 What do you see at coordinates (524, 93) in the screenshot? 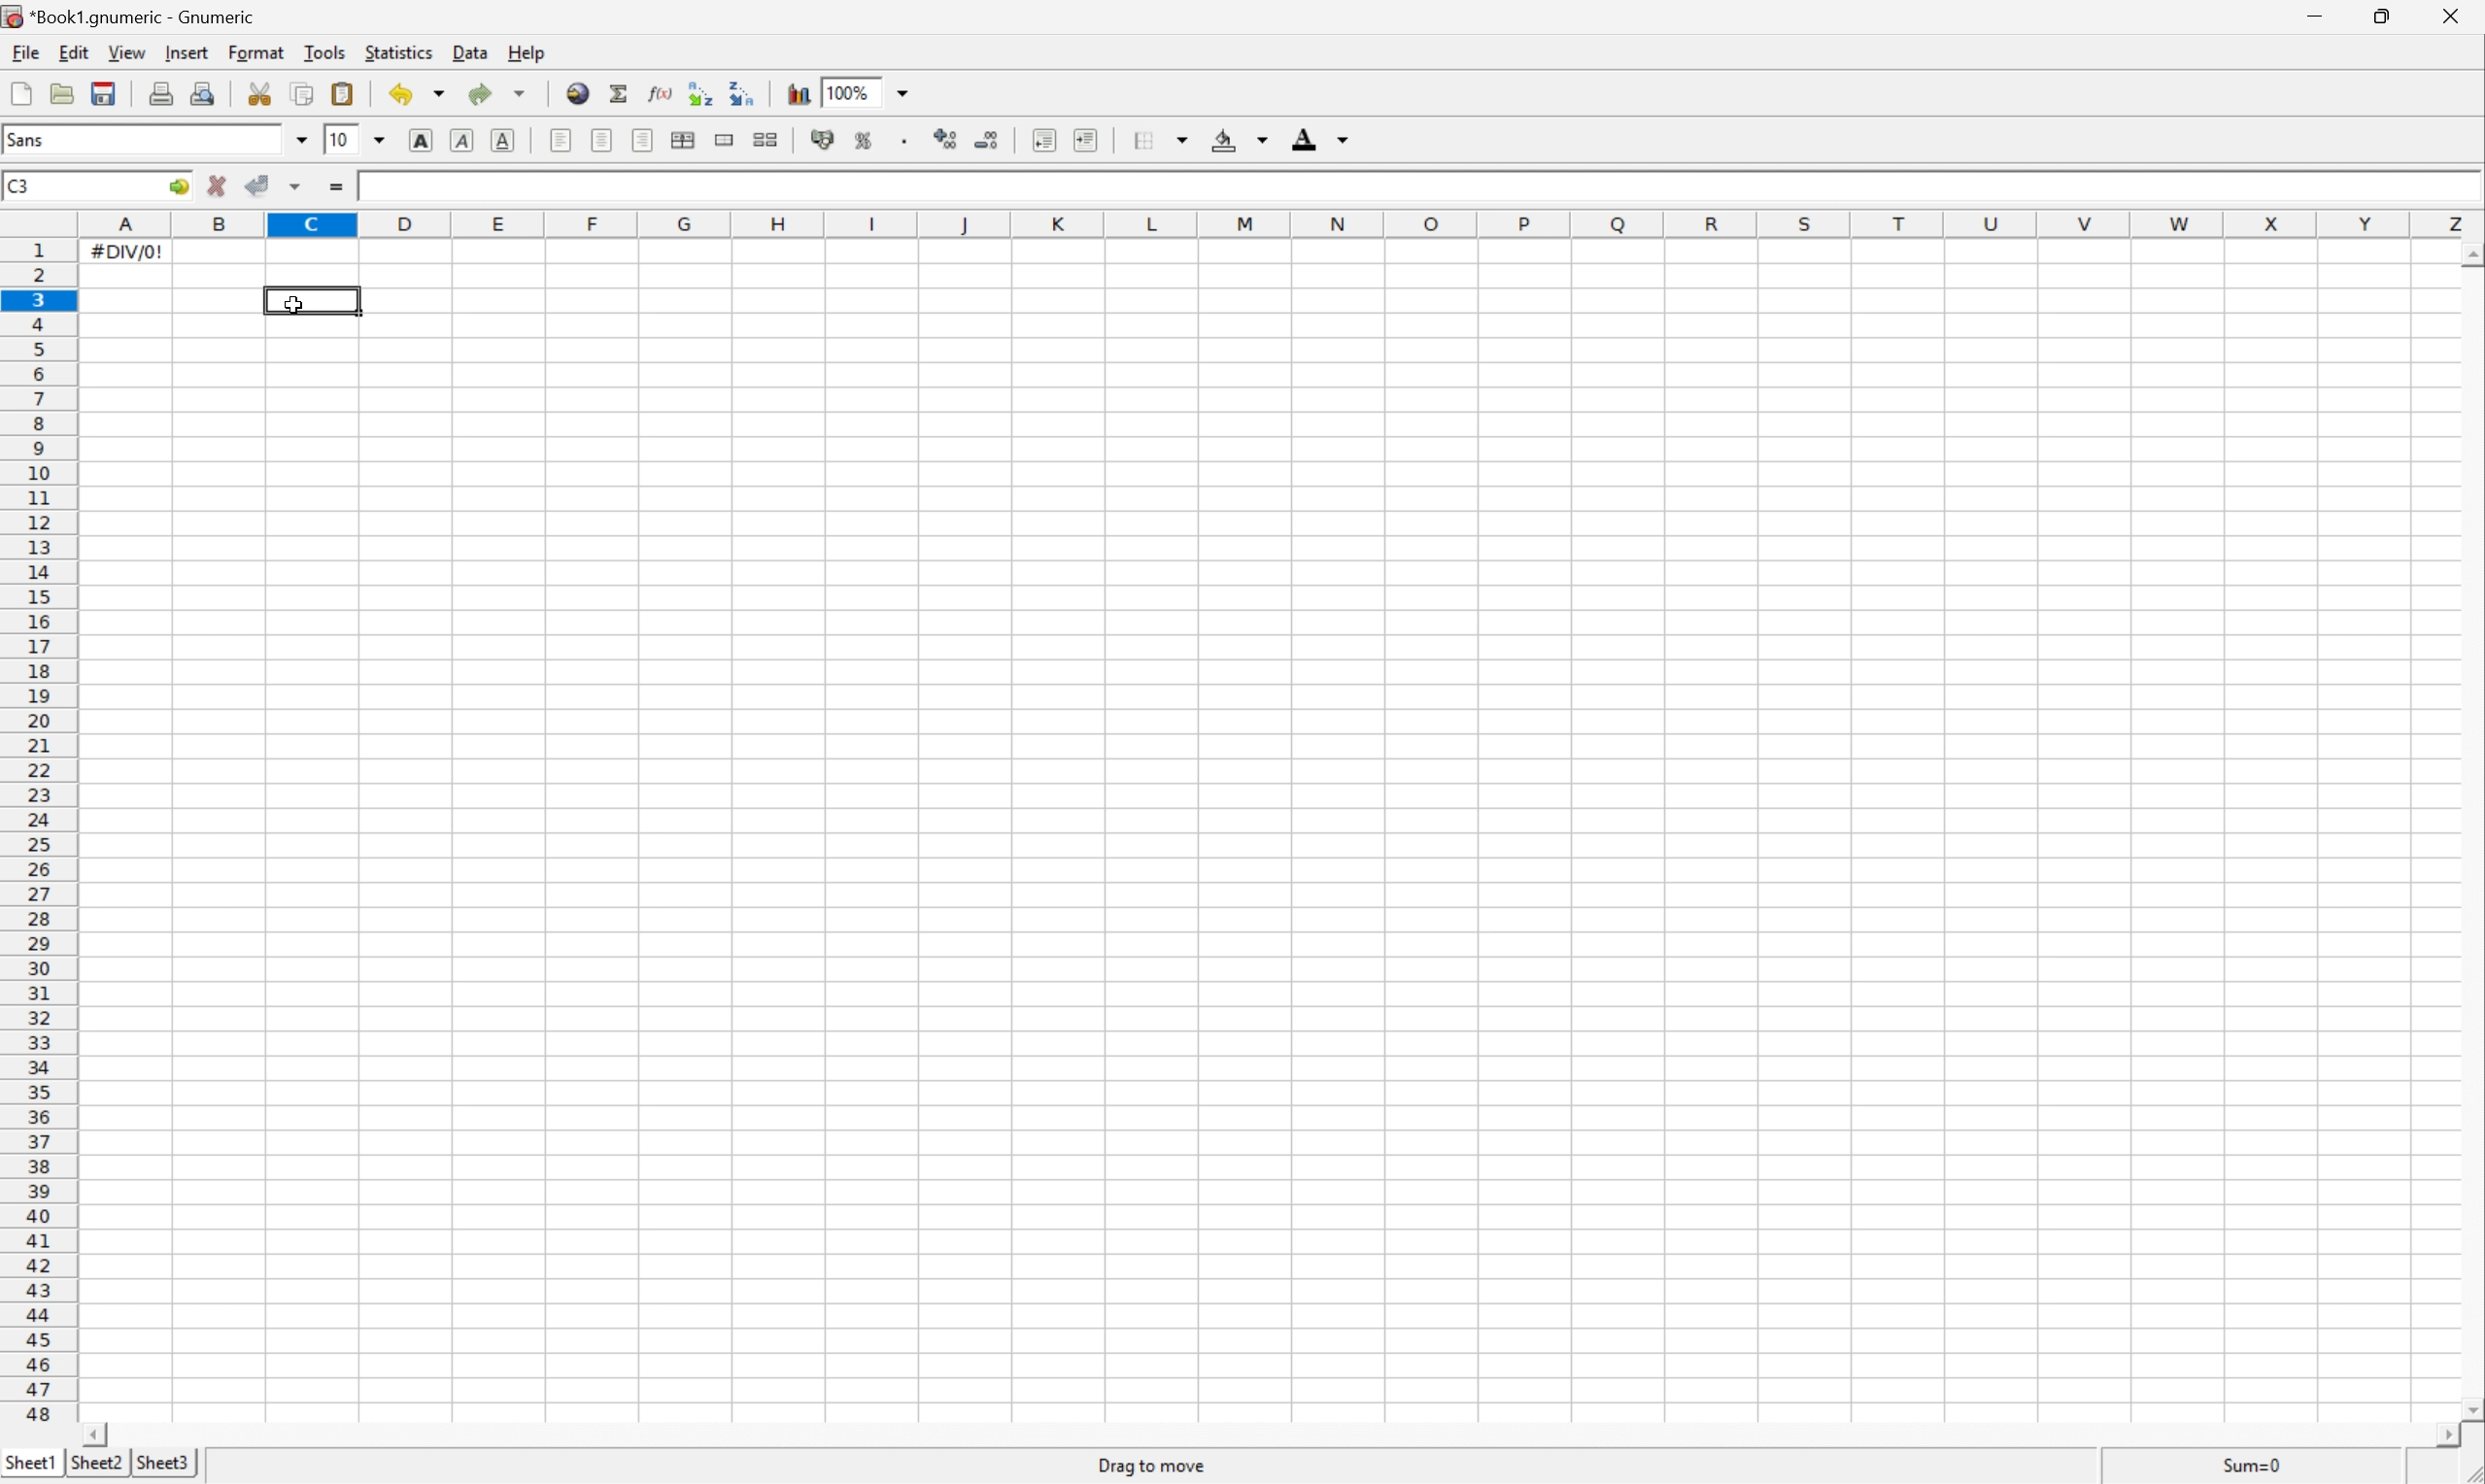
I see `Drop down` at bounding box center [524, 93].